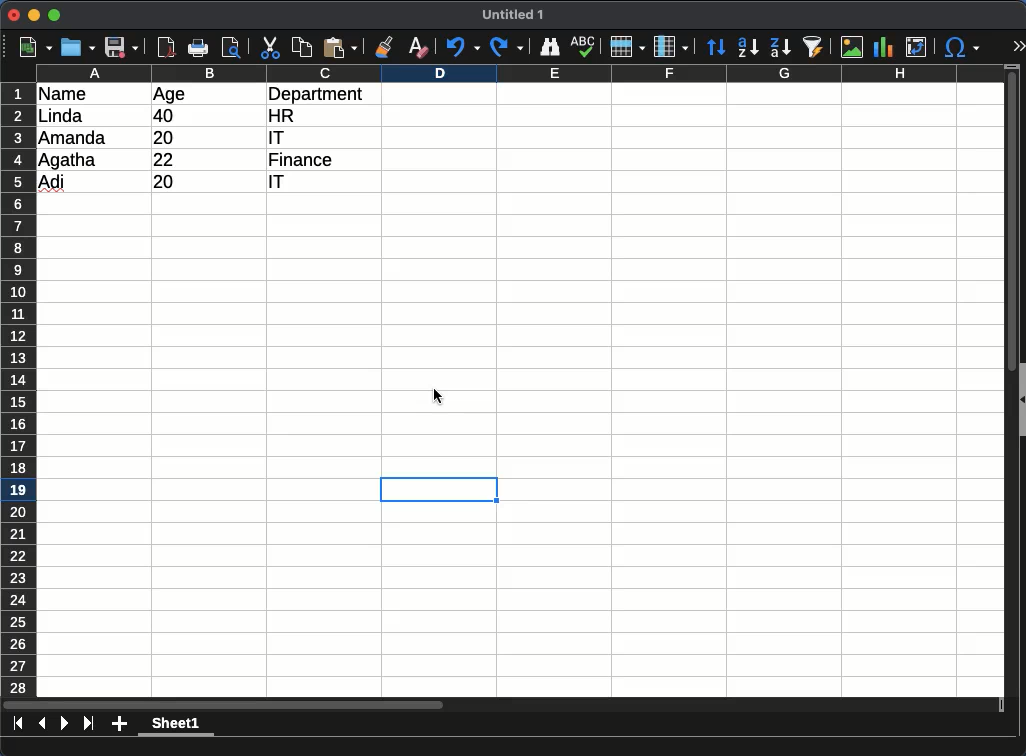 This screenshot has width=1026, height=756. Describe the element at coordinates (68, 160) in the screenshot. I see `Agatha` at that location.